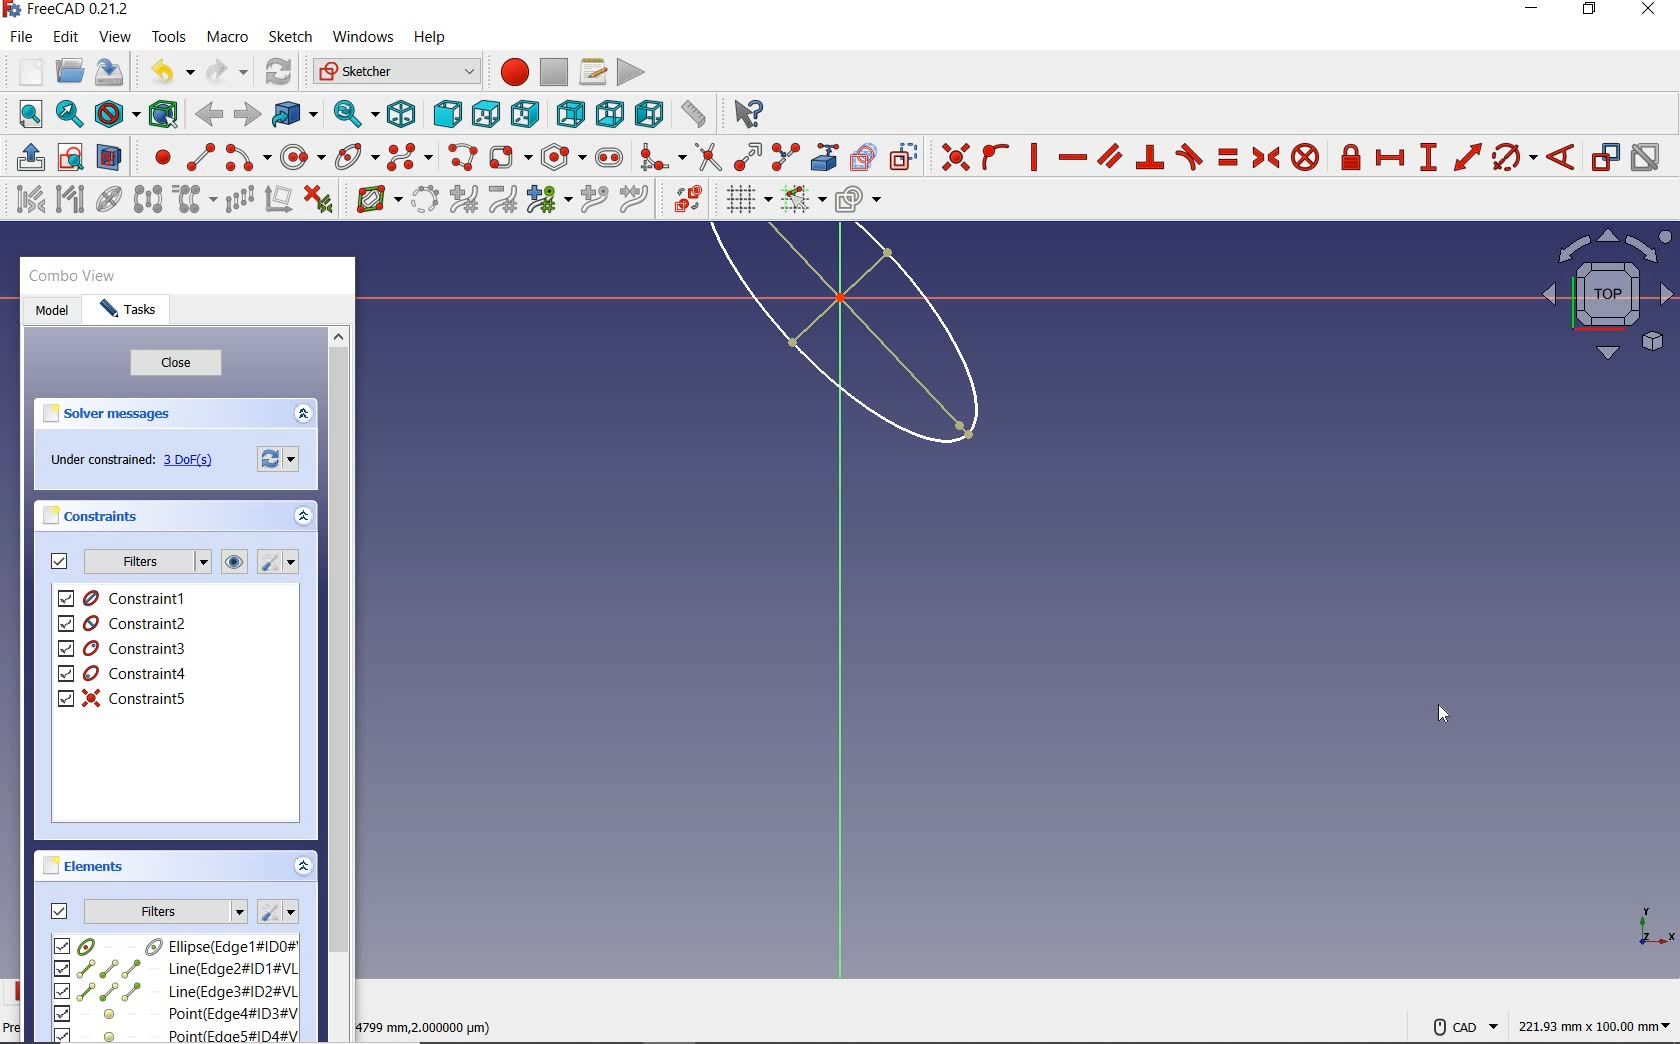 The height and width of the screenshot is (1044, 1680). Describe the element at coordinates (461, 157) in the screenshot. I see `create polyline` at that location.